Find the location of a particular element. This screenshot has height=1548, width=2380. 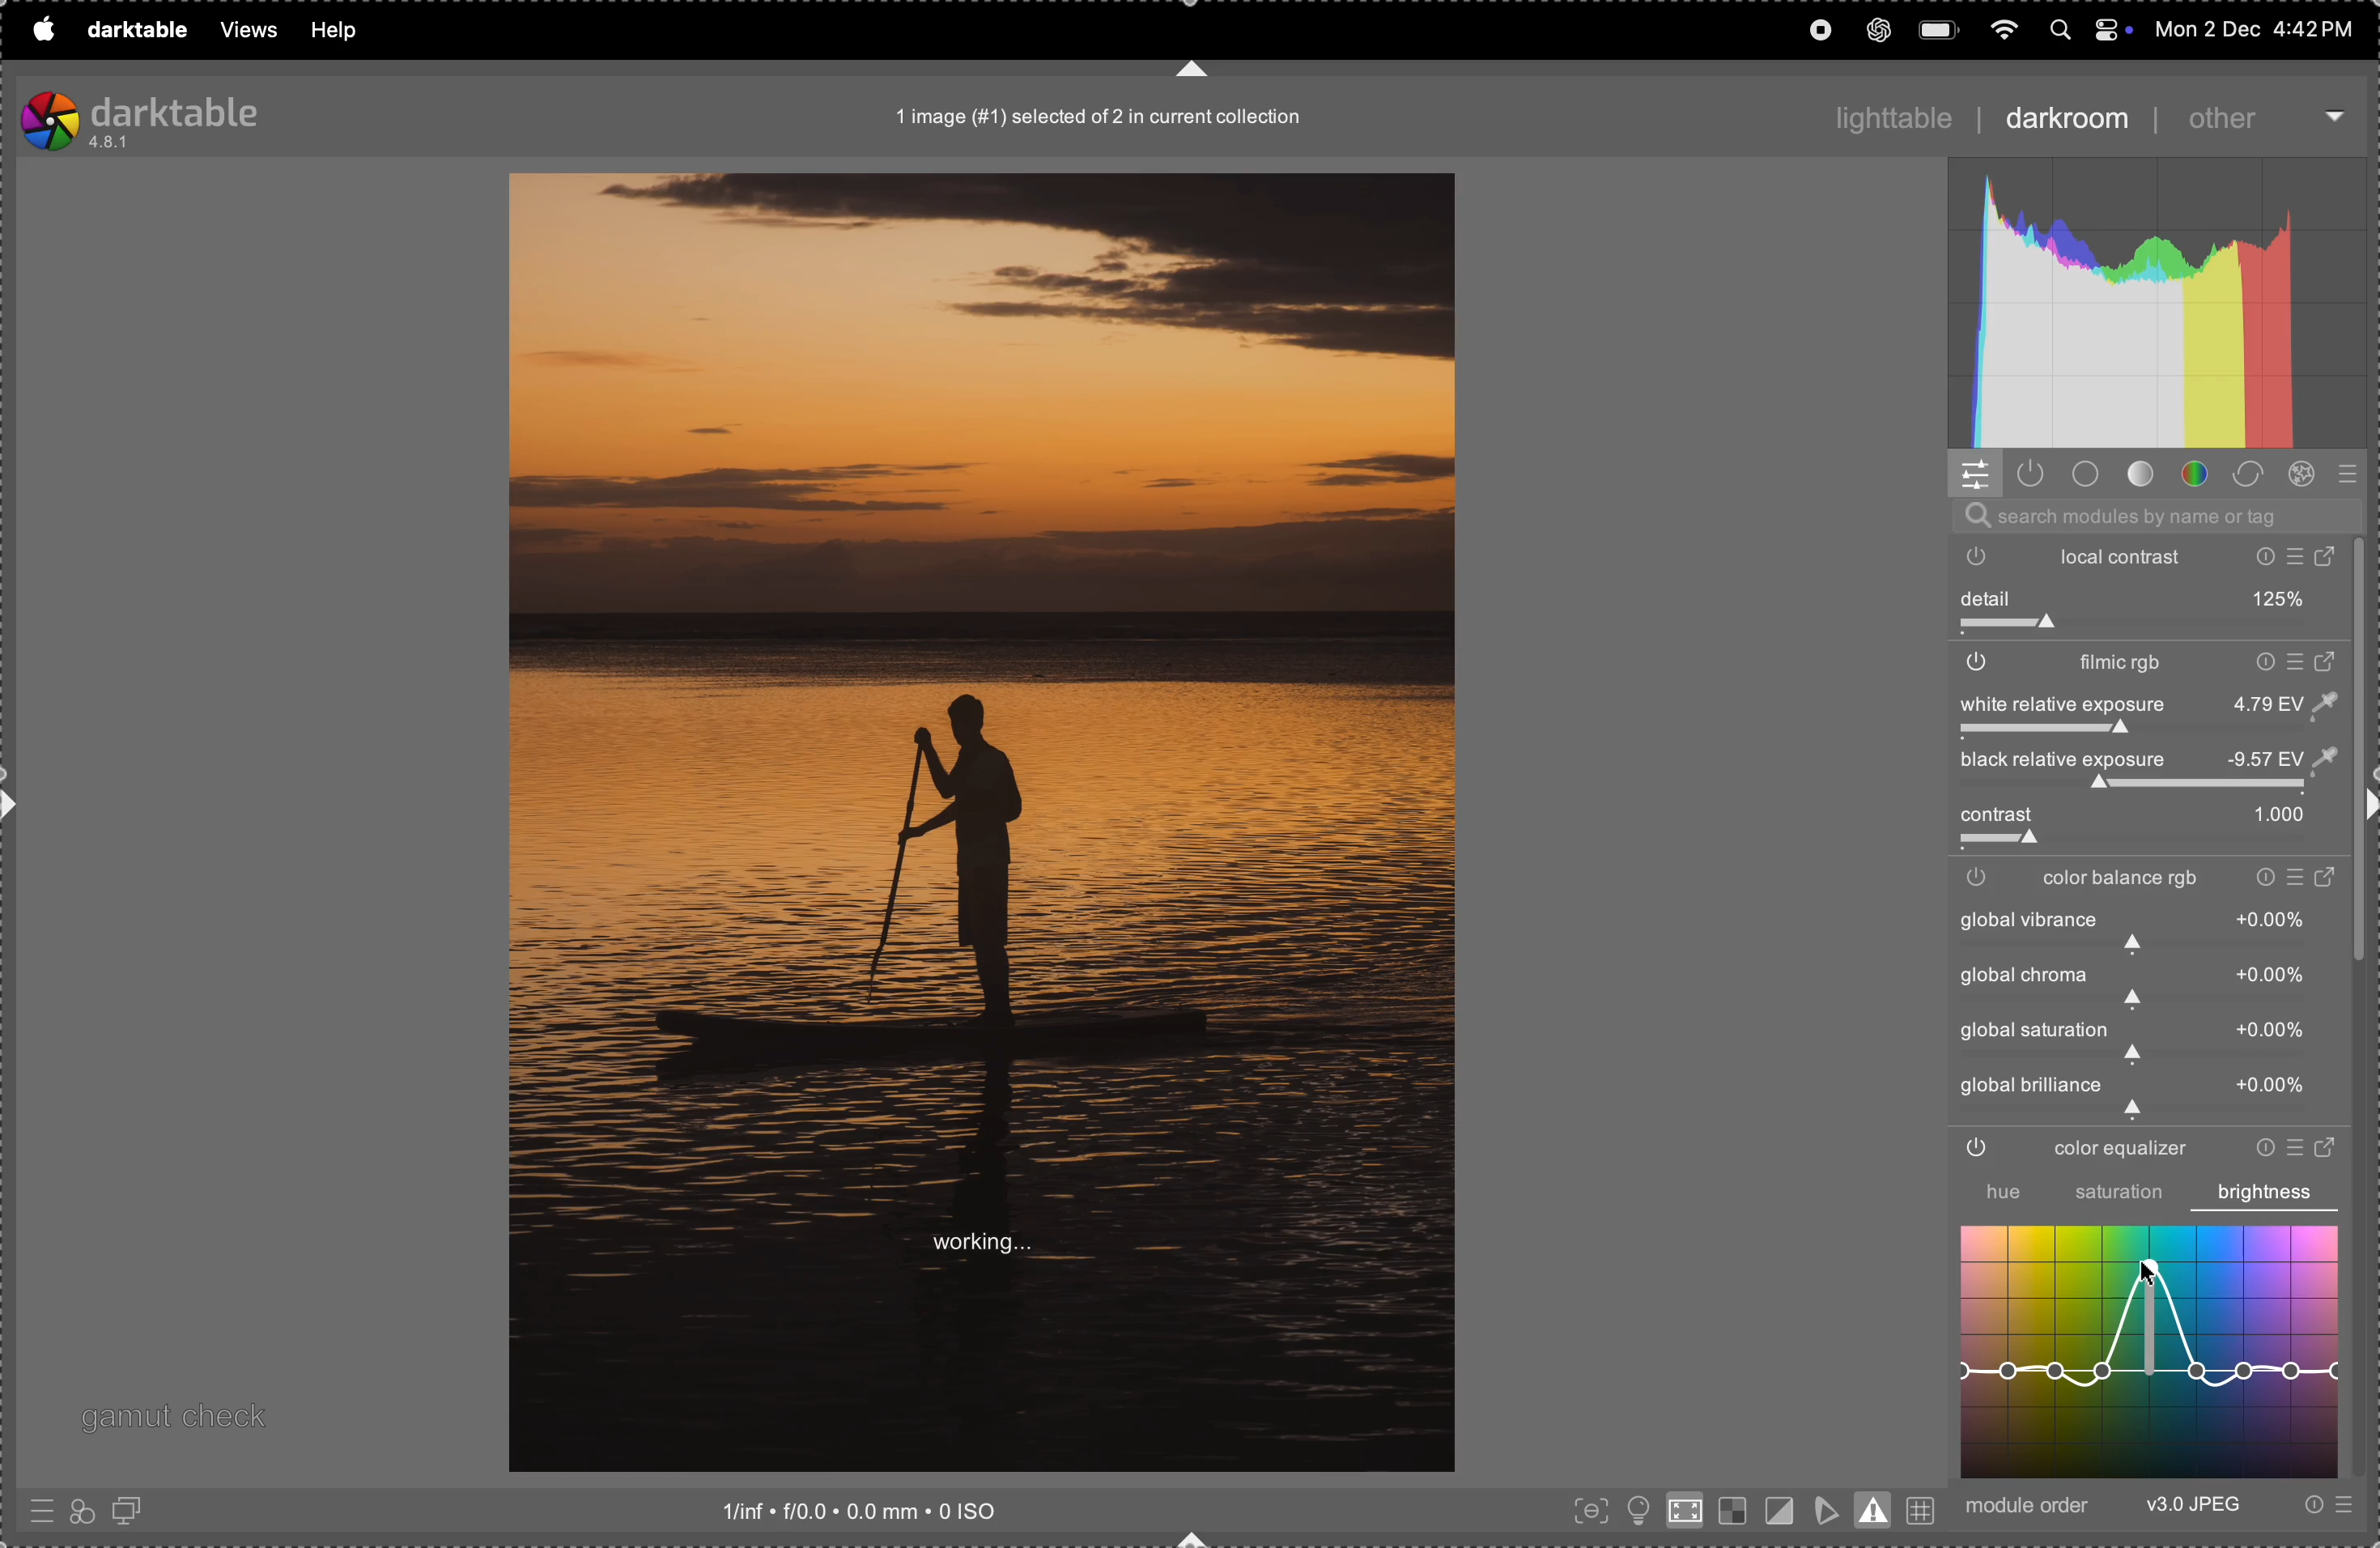

correct is located at coordinates (2254, 473).